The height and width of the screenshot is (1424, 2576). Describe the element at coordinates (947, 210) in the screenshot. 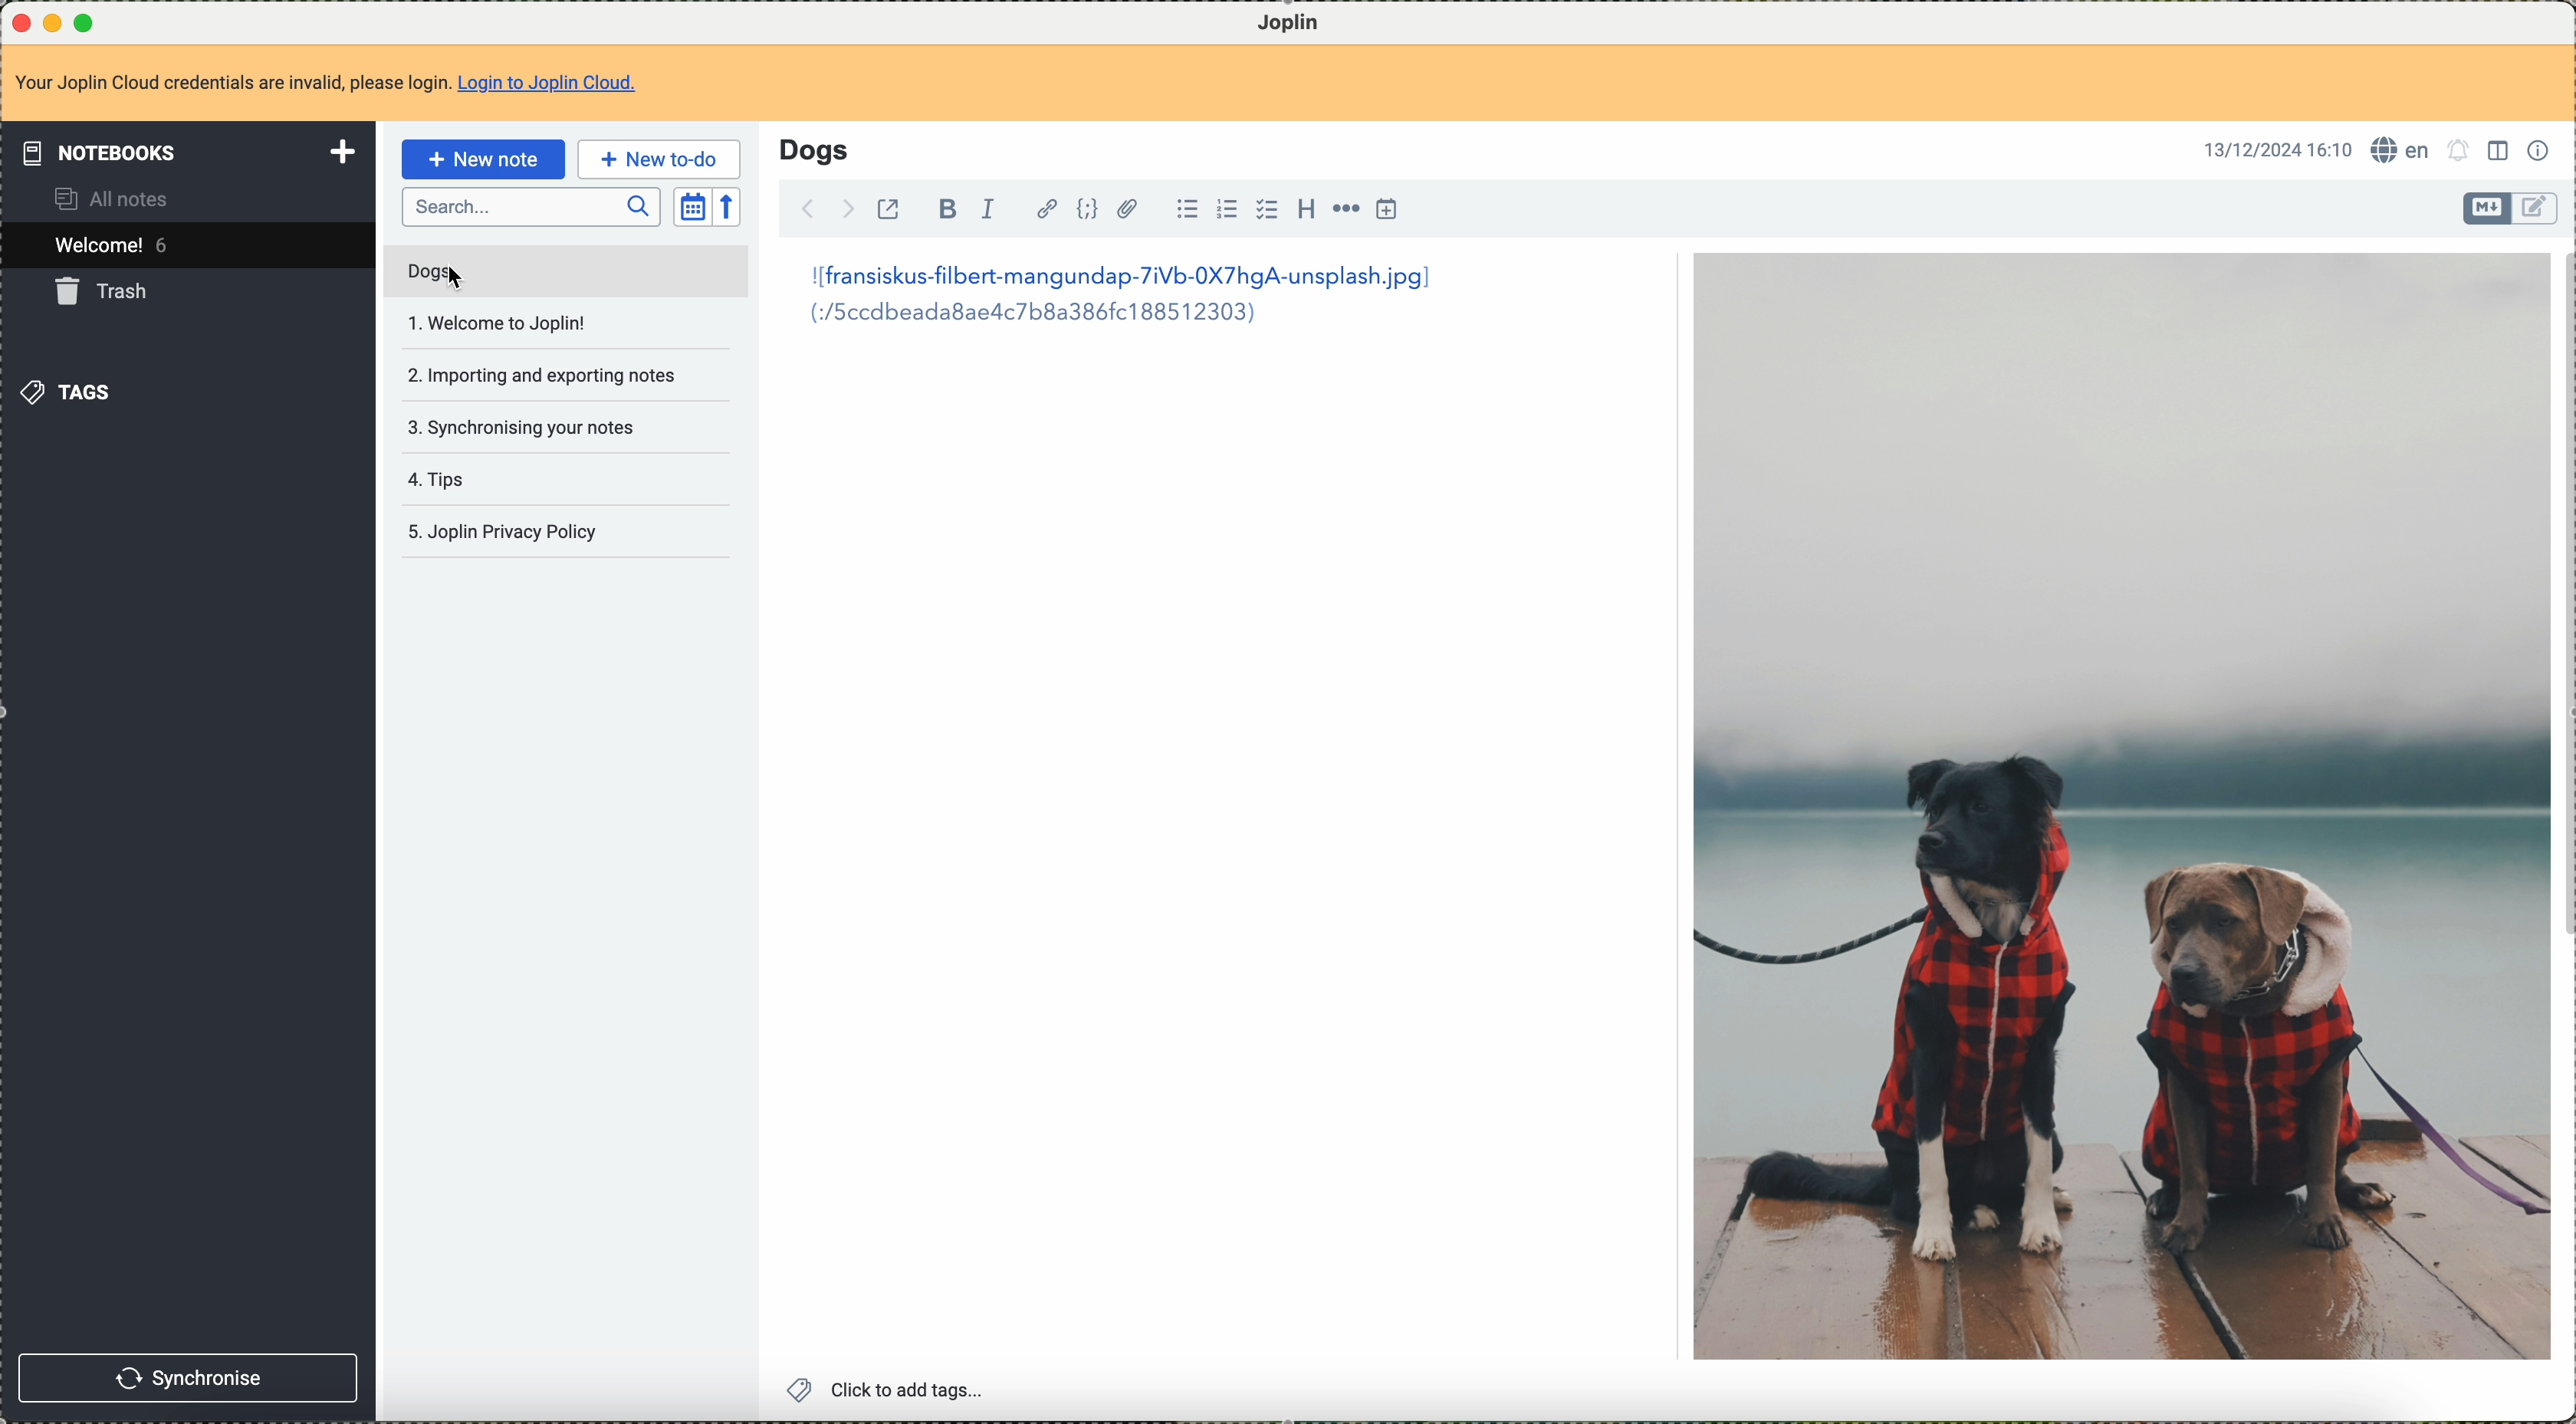

I see `bold` at that location.